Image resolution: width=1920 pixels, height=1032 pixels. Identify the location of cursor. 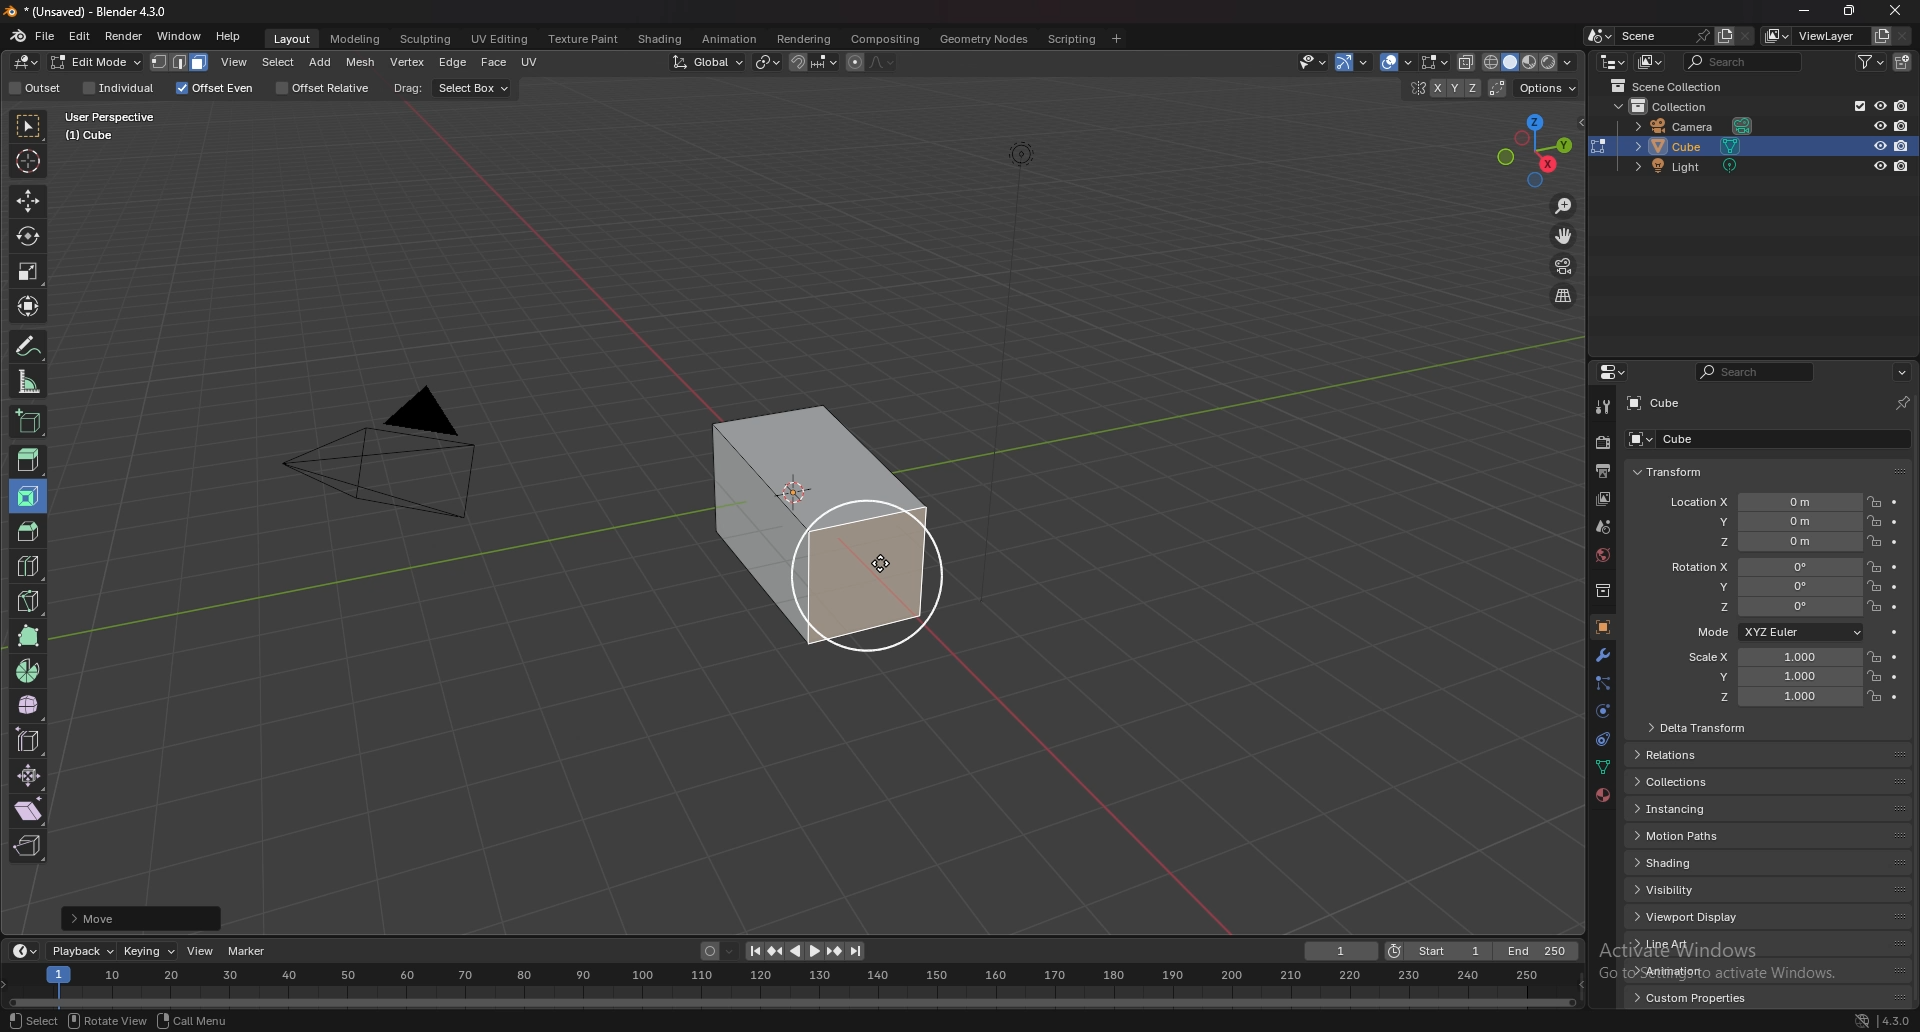
(881, 562).